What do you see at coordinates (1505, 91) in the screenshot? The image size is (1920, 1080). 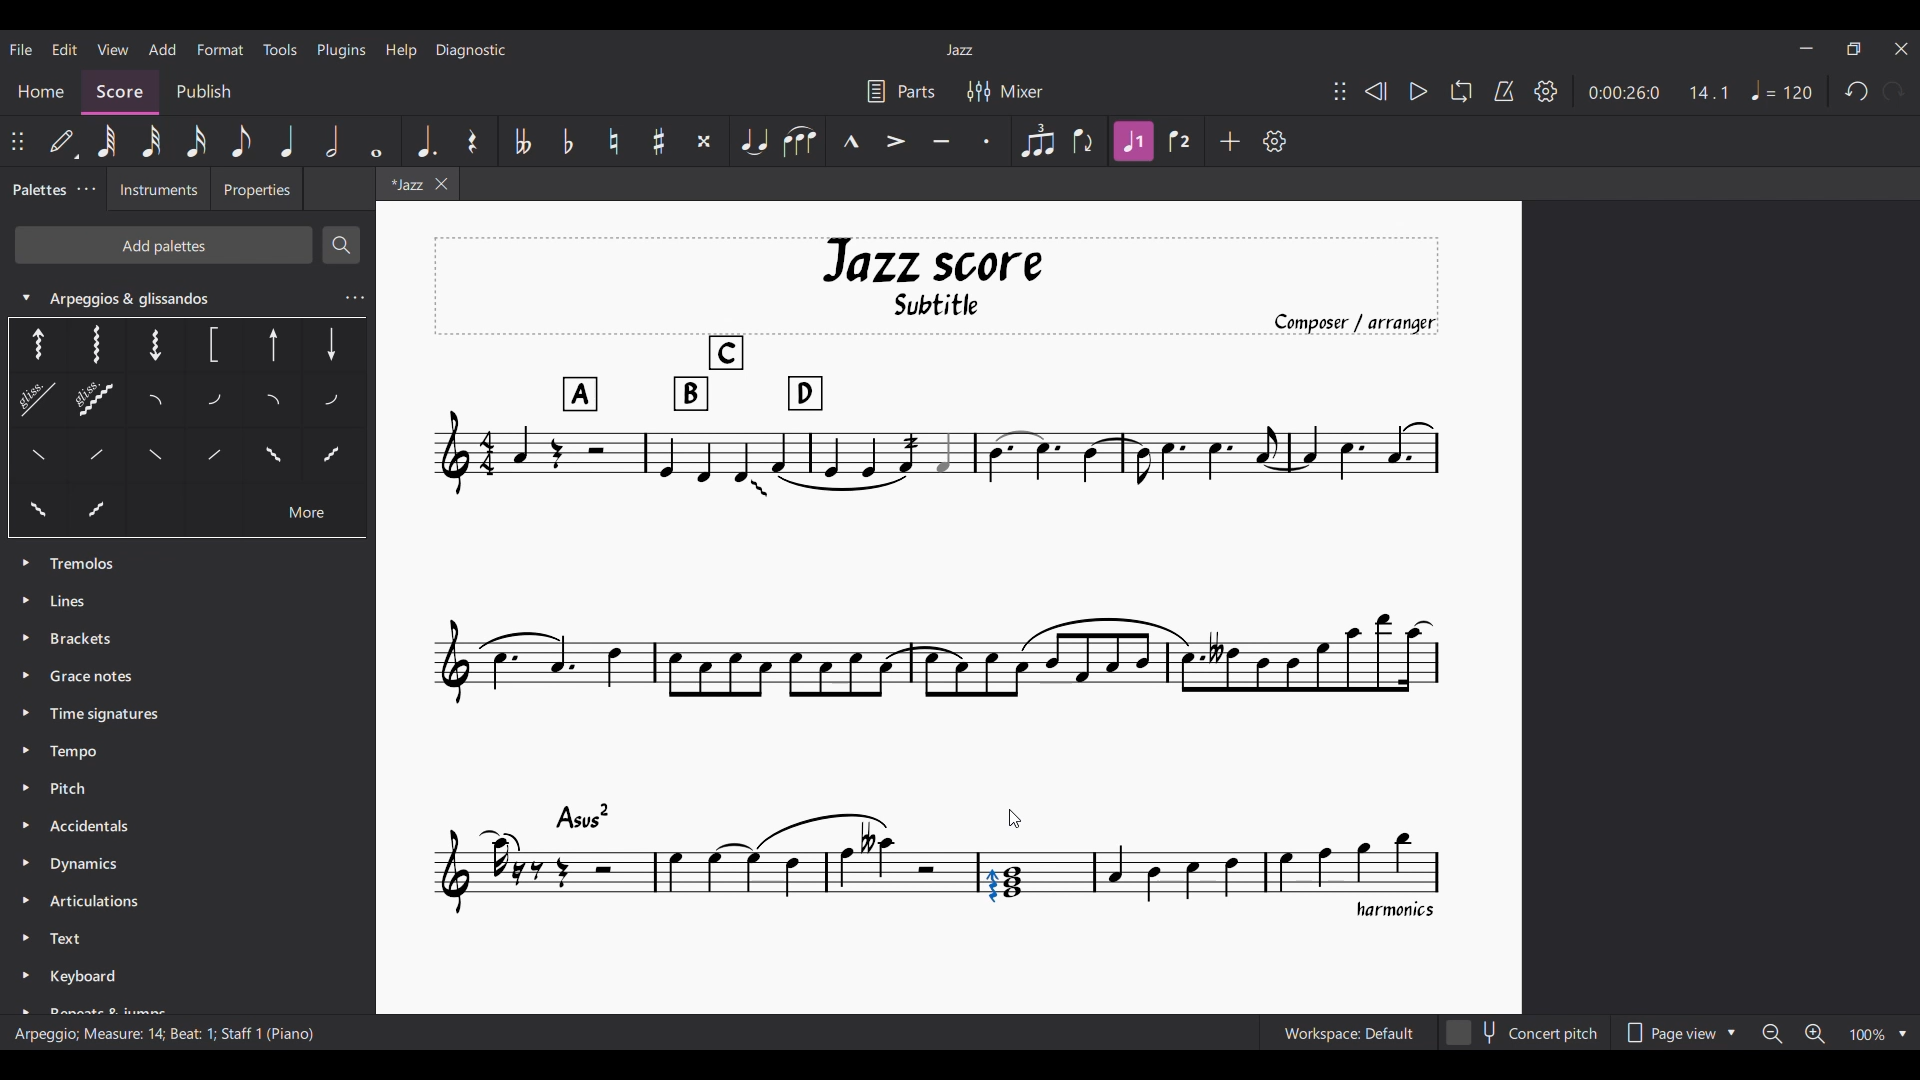 I see `Metronome` at bounding box center [1505, 91].